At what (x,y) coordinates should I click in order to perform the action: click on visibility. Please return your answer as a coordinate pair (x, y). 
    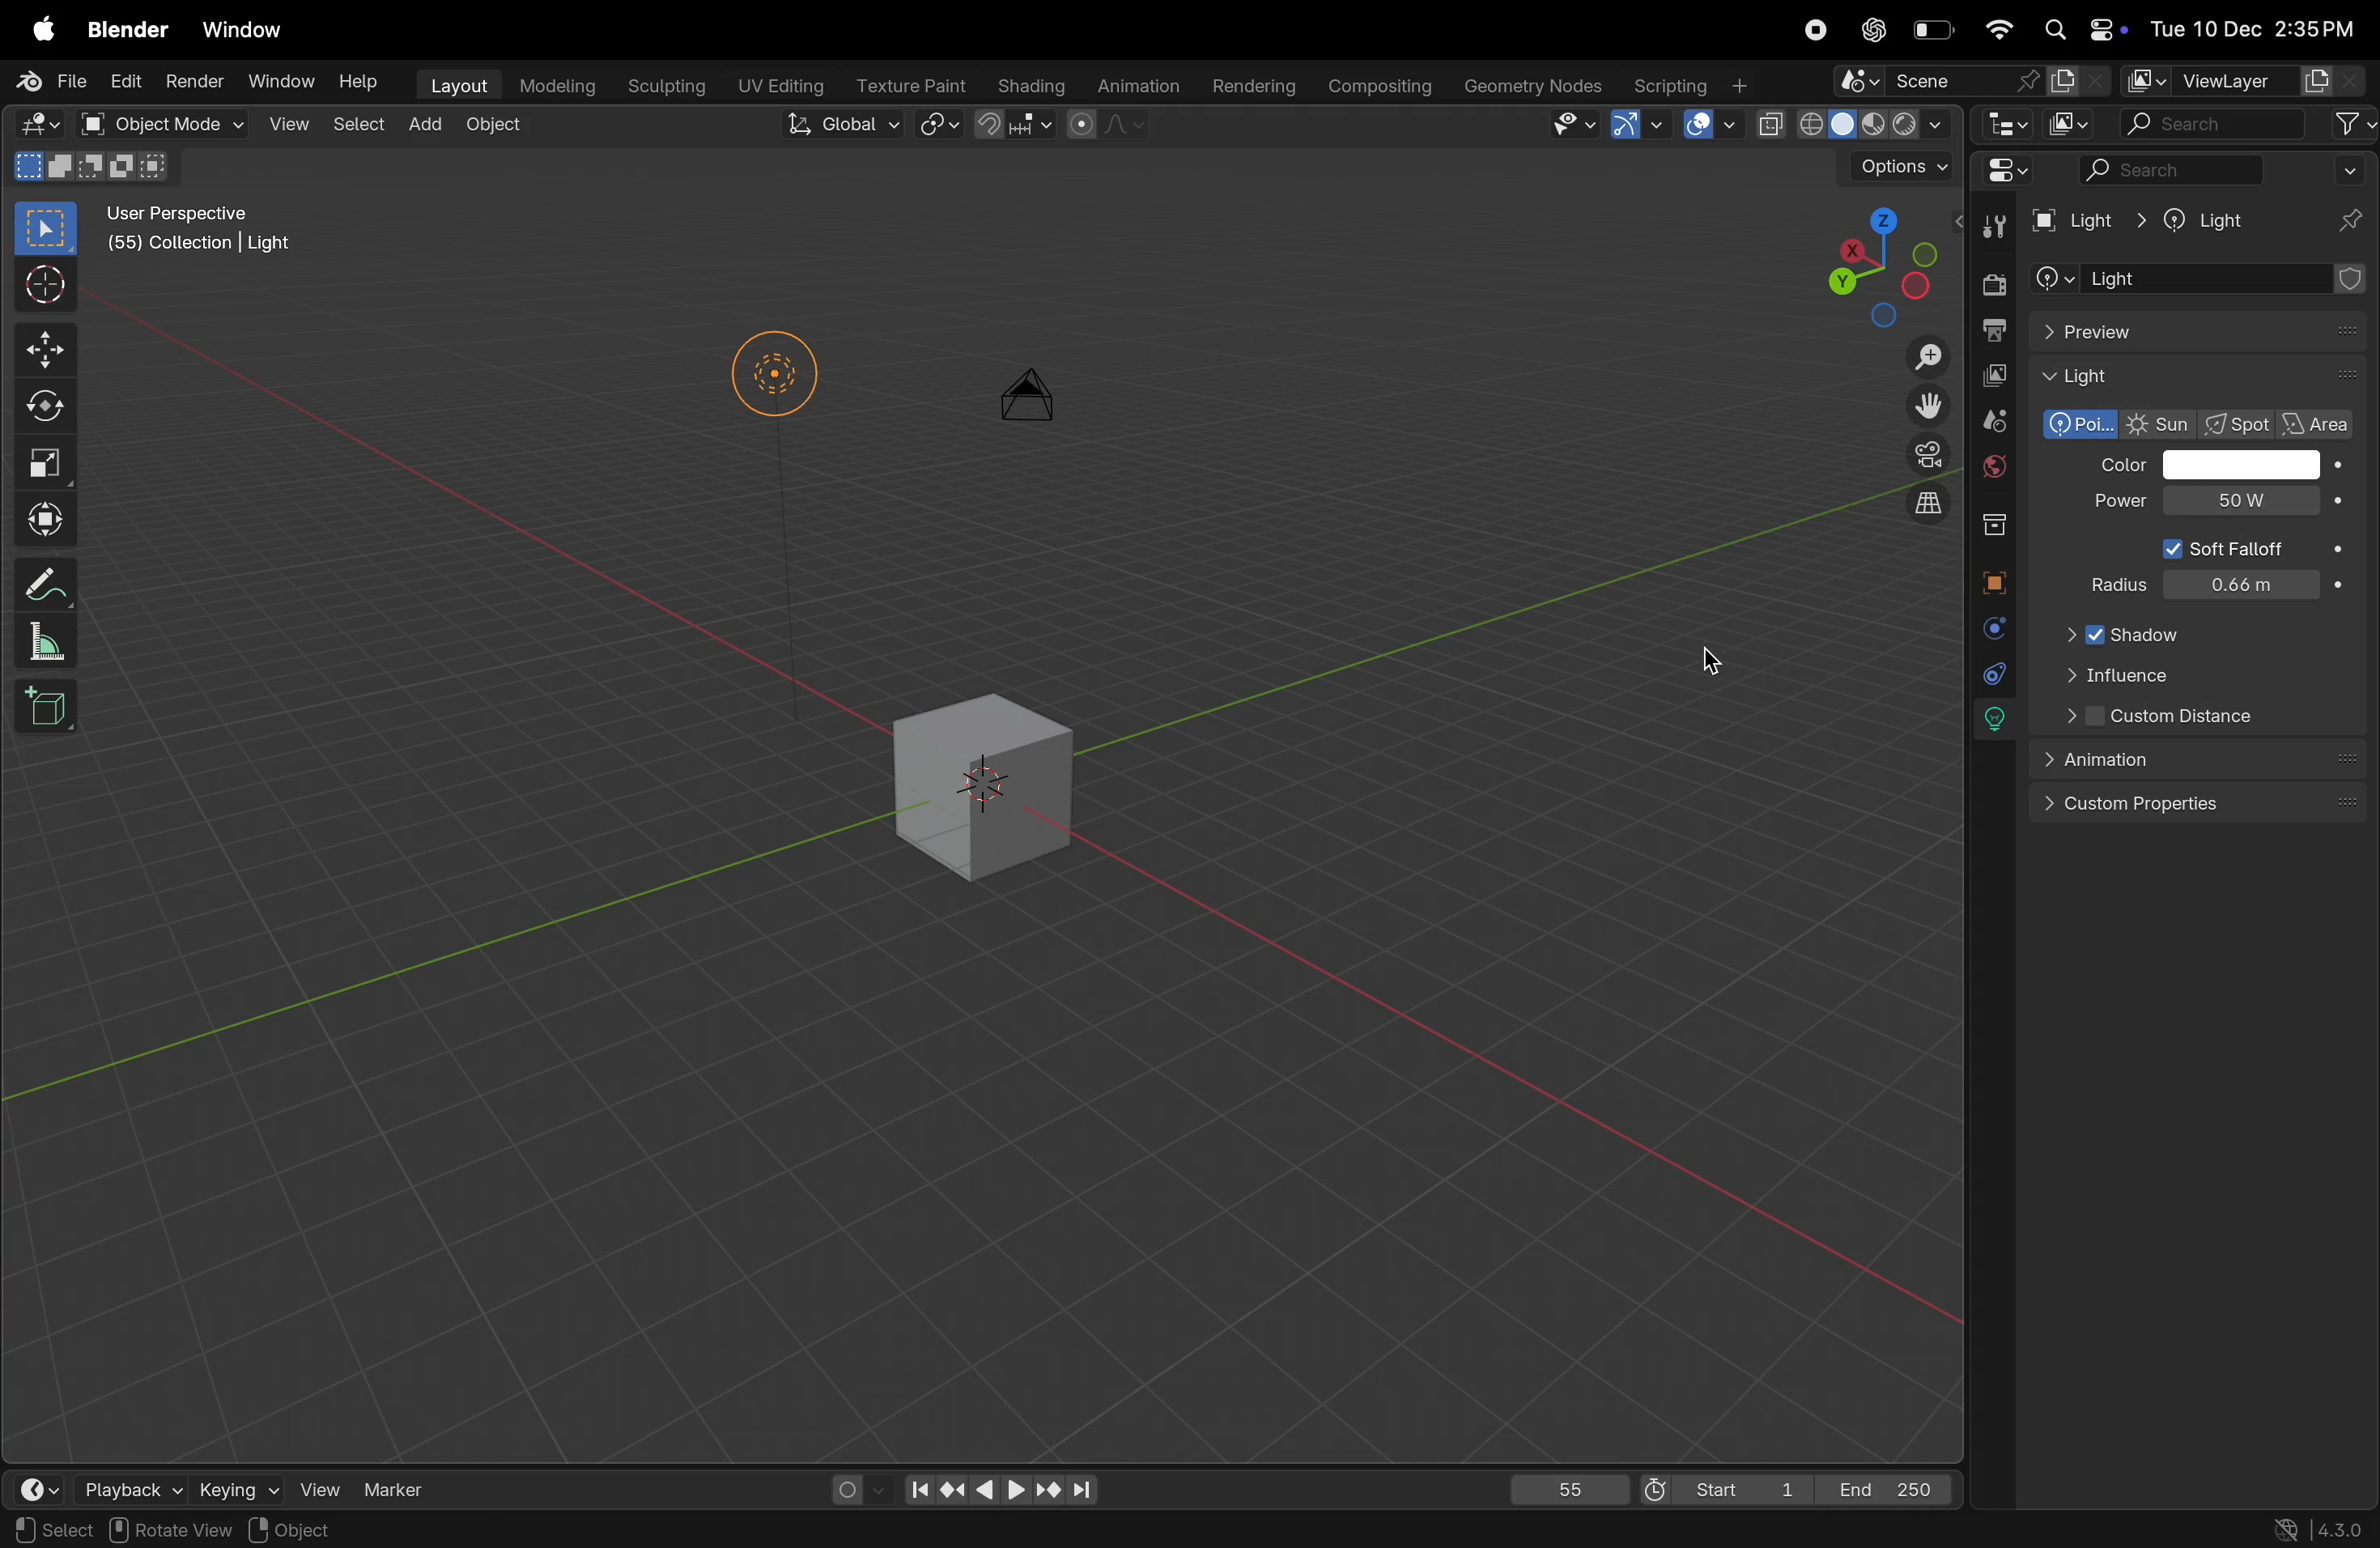
    Looking at the image, I should click on (1567, 125).